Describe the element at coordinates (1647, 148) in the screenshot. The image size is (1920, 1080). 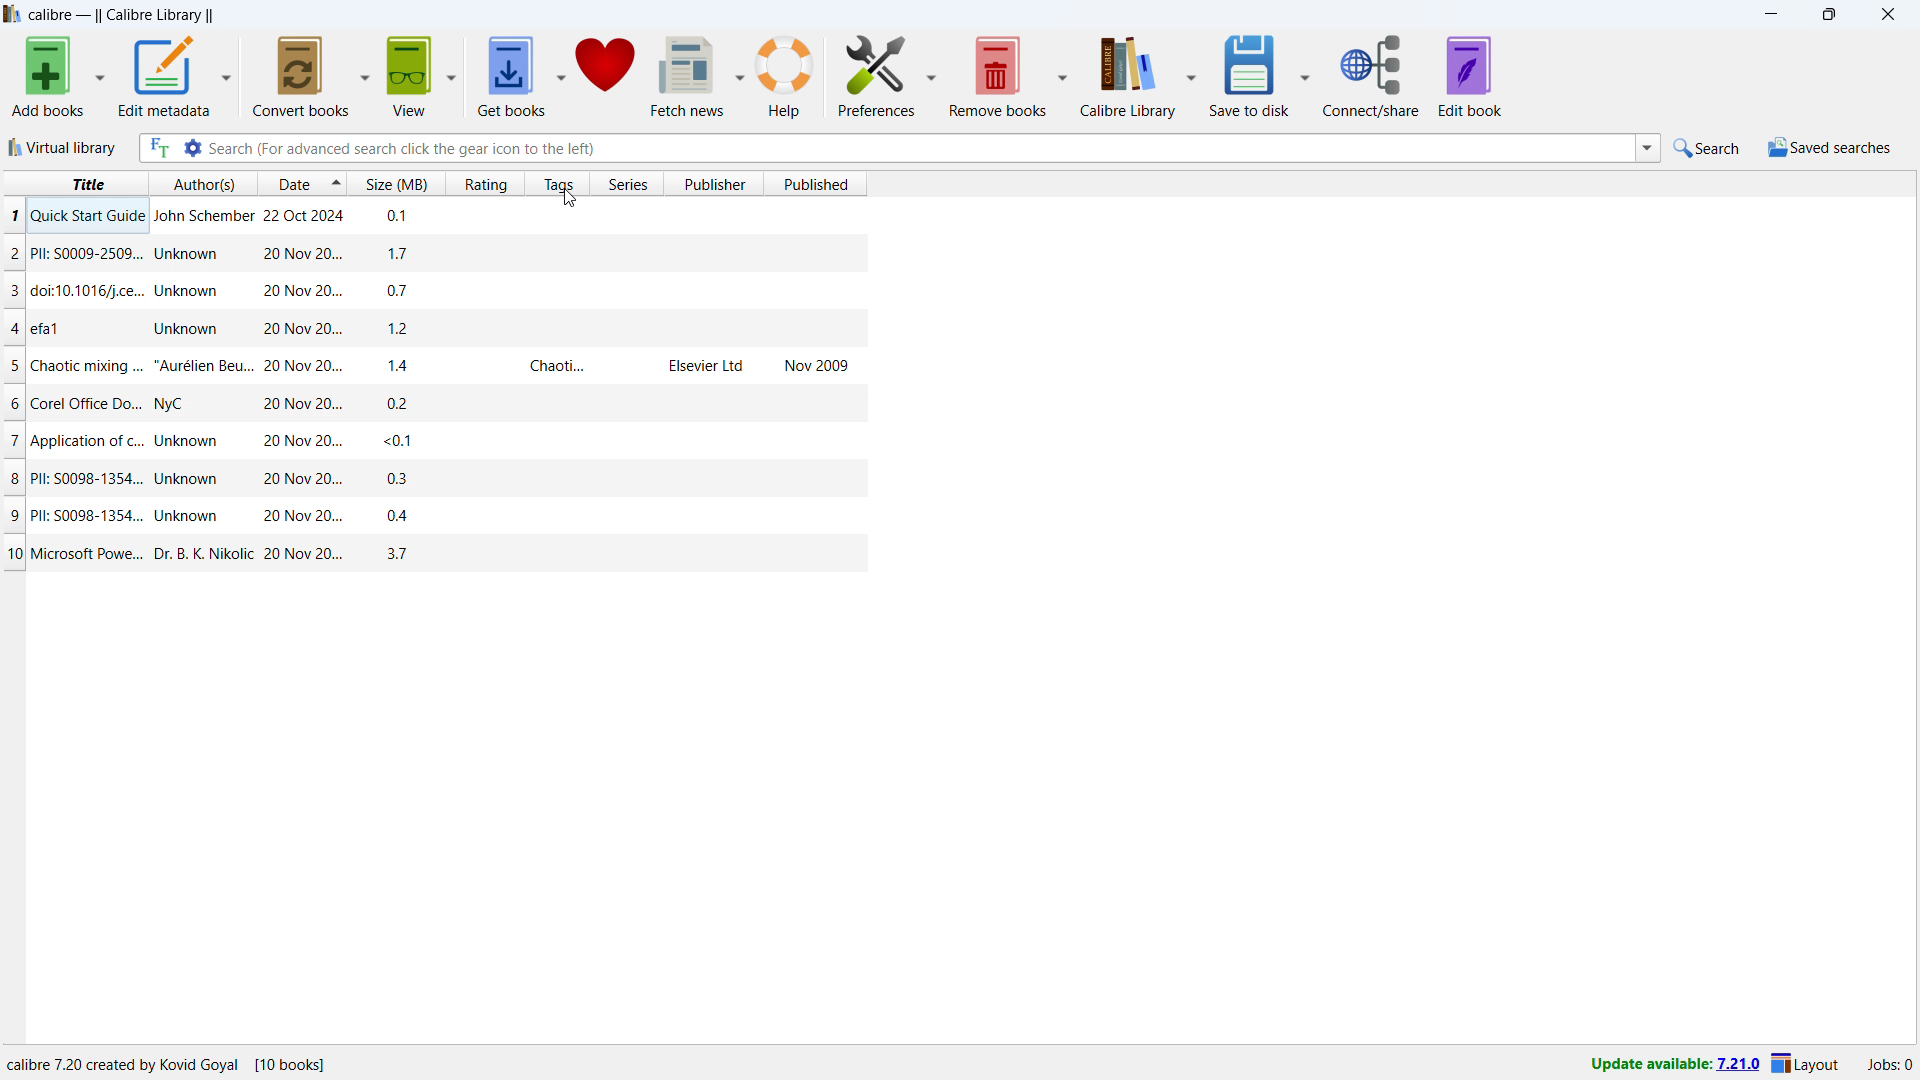
I see `search history` at that location.